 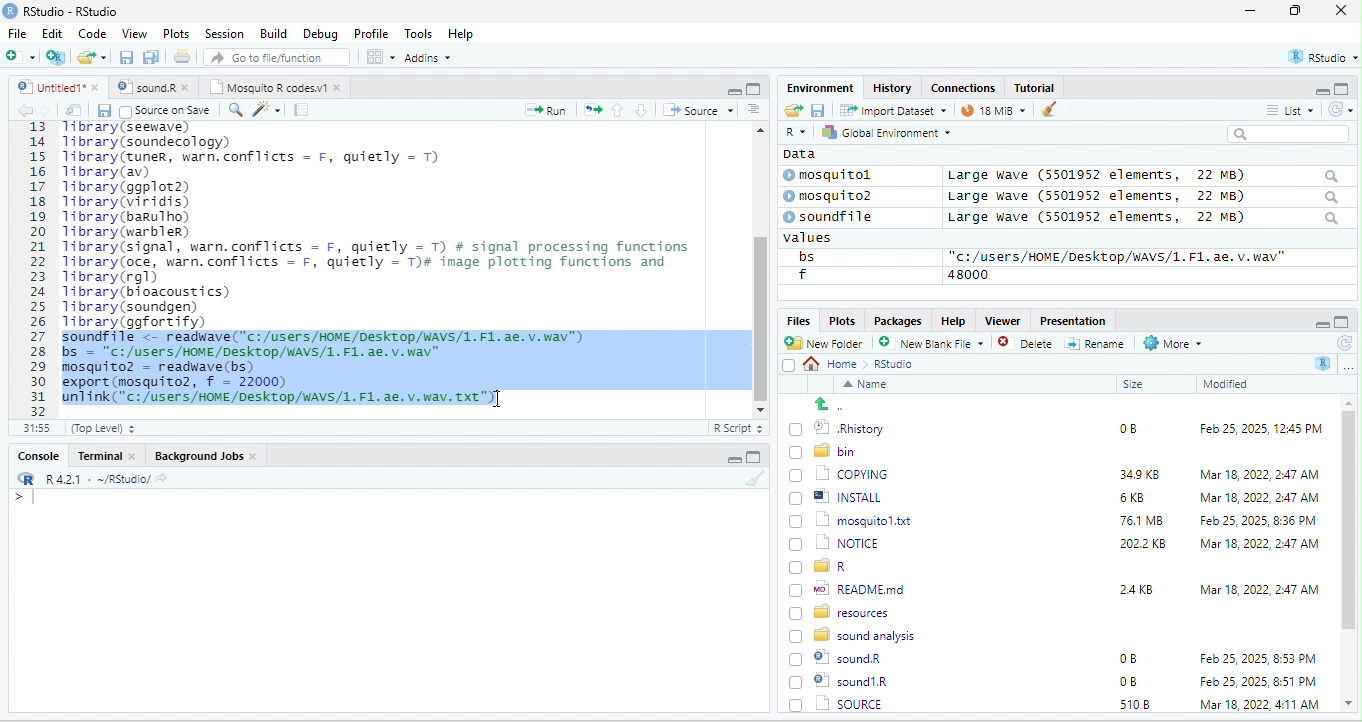 What do you see at coordinates (1343, 343) in the screenshot?
I see `refresh` at bounding box center [1343, 343].